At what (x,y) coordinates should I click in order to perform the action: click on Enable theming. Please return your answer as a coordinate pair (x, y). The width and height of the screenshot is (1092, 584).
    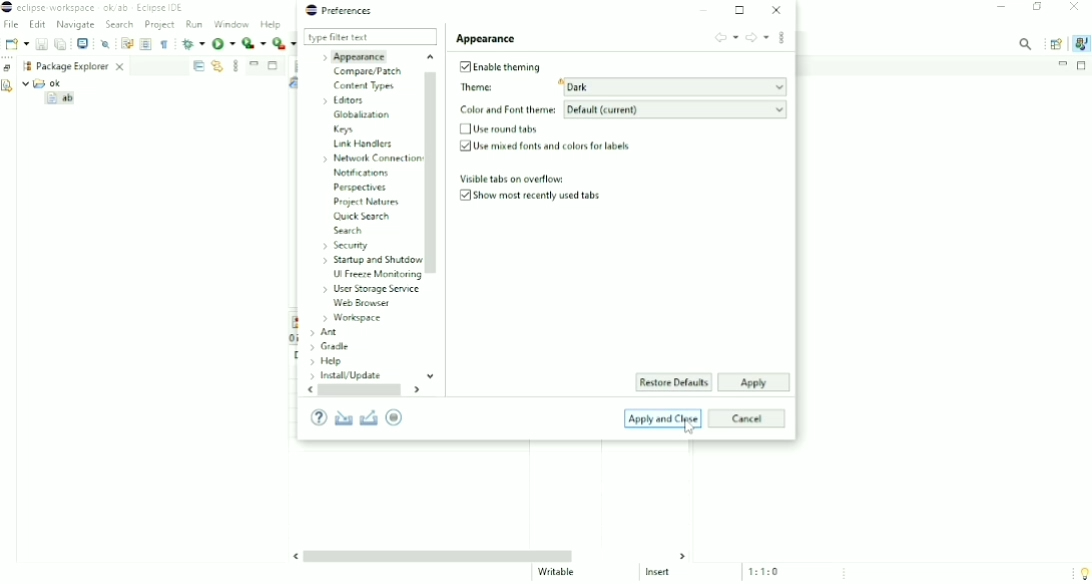
    Looking at the image, I should click on (498, 67).